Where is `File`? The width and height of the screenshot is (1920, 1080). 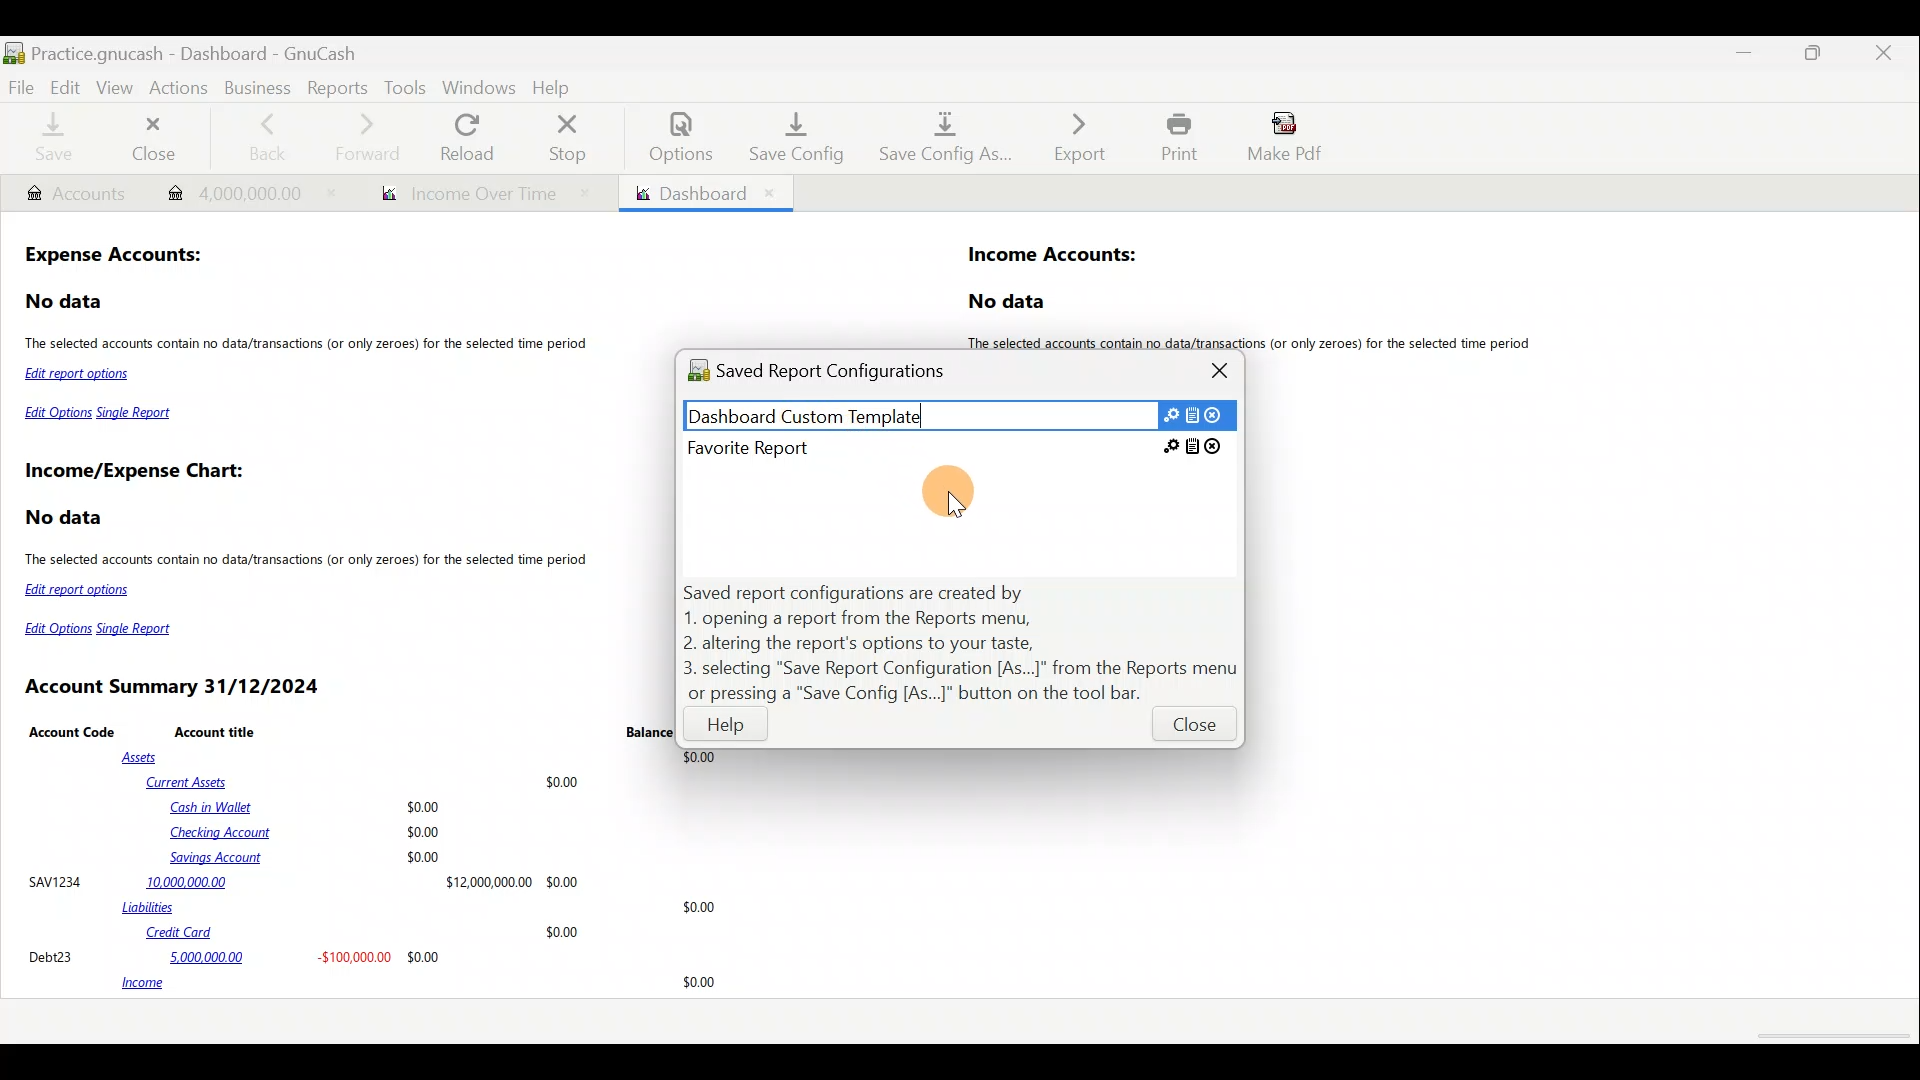
File is located at coordinates (22, 86).